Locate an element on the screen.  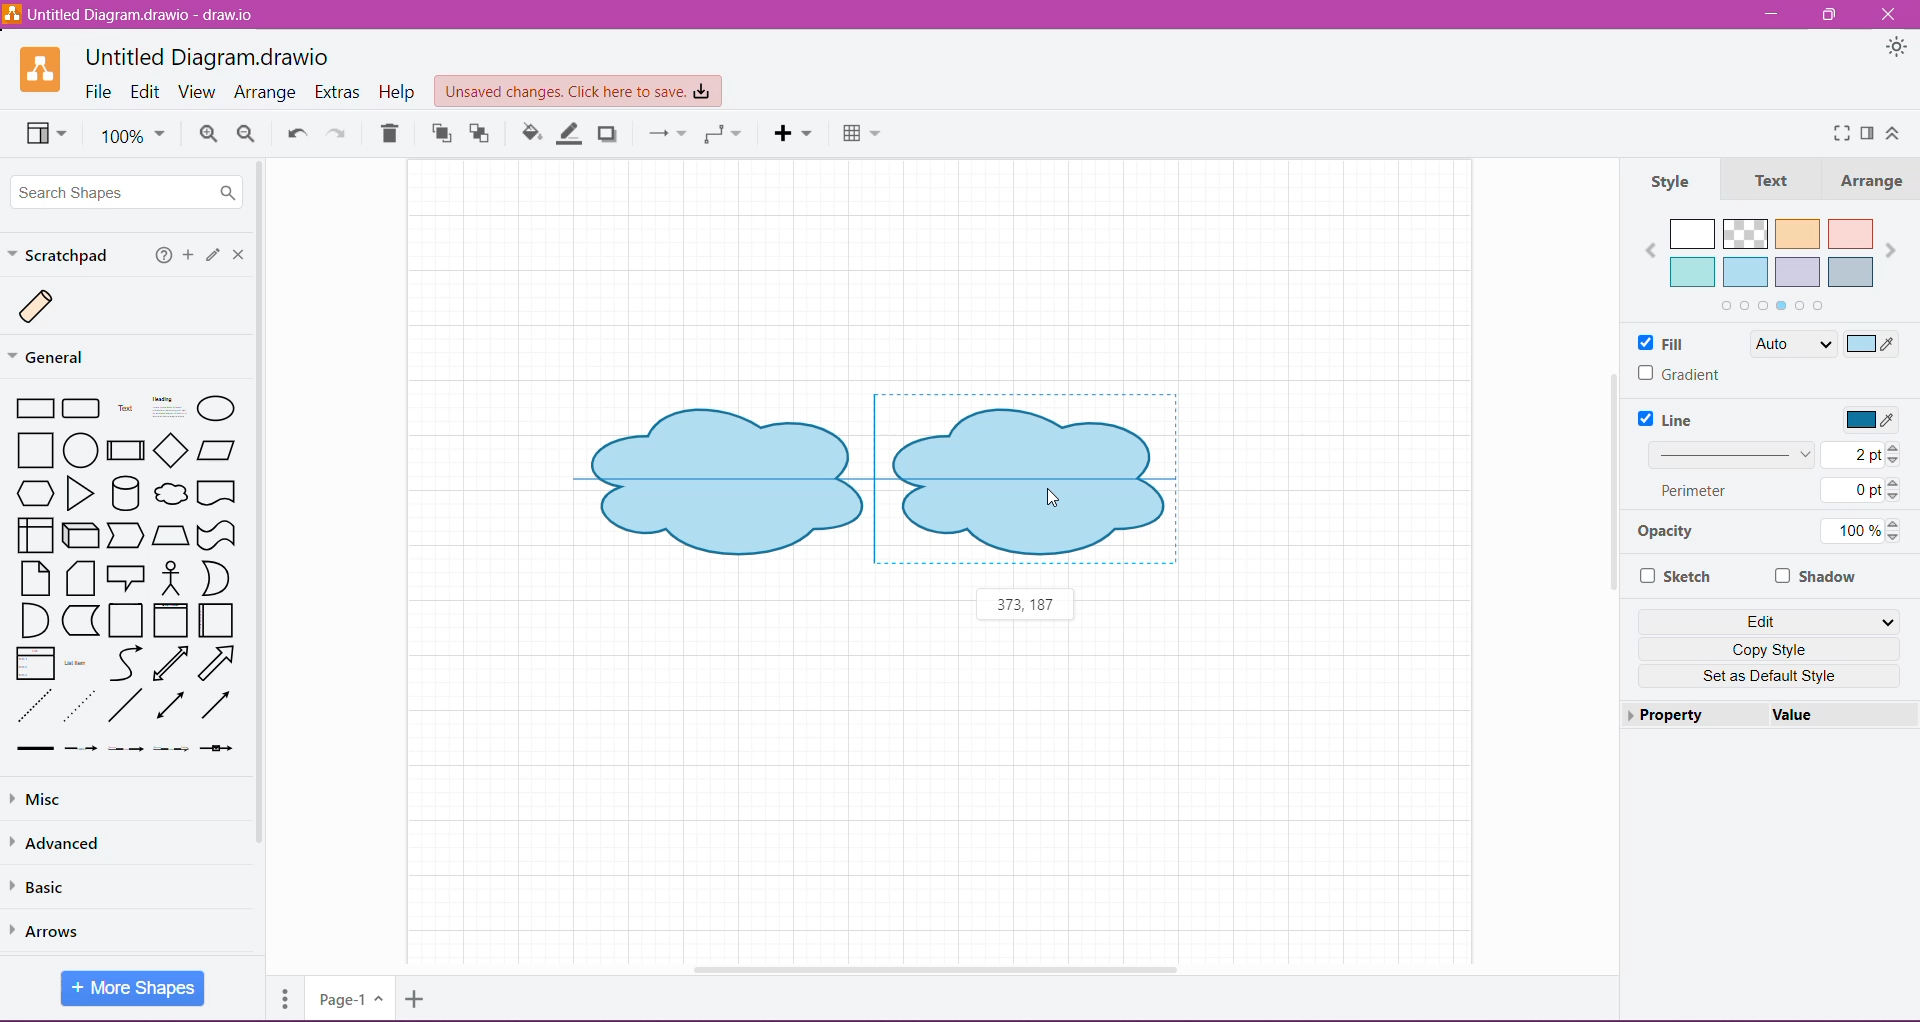
Insert is located at coordinates (794, 134).